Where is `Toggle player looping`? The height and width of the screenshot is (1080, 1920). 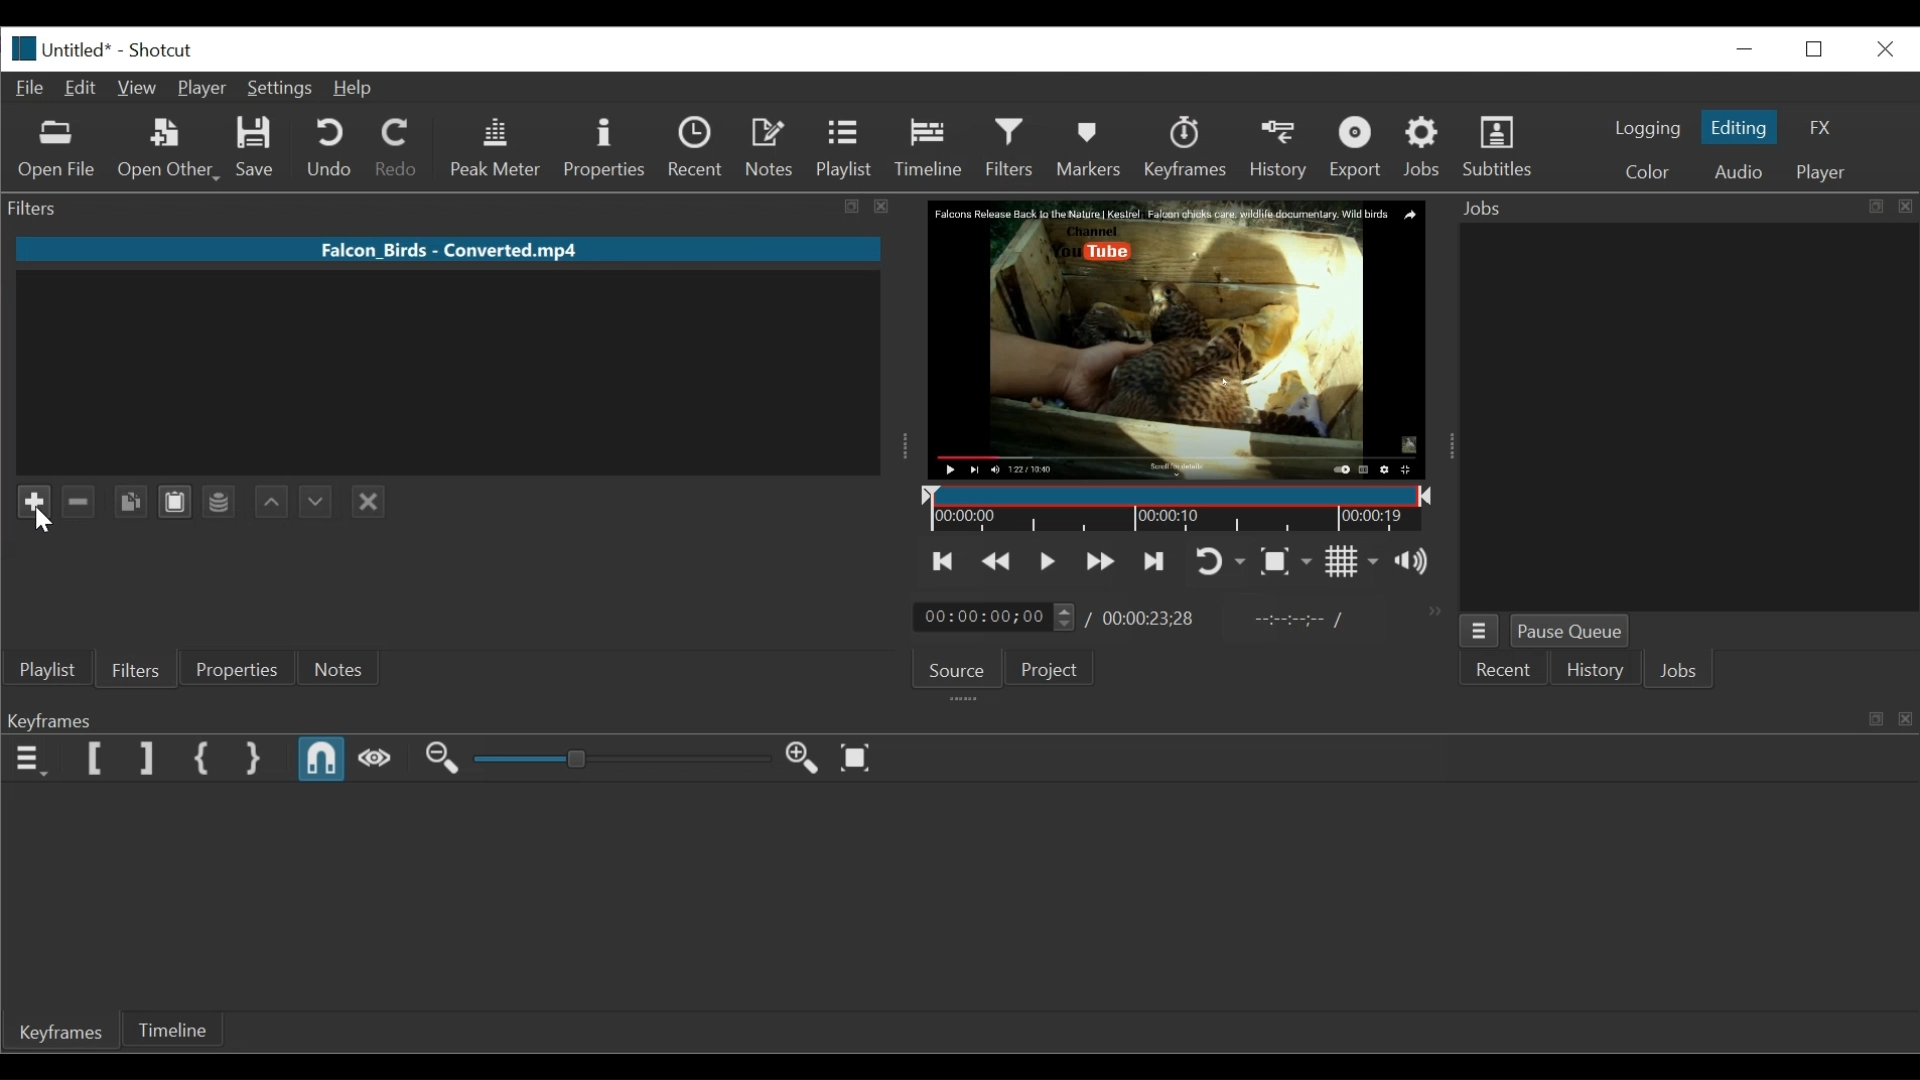 Toggle player looping is located at coordinates (1217, 563).